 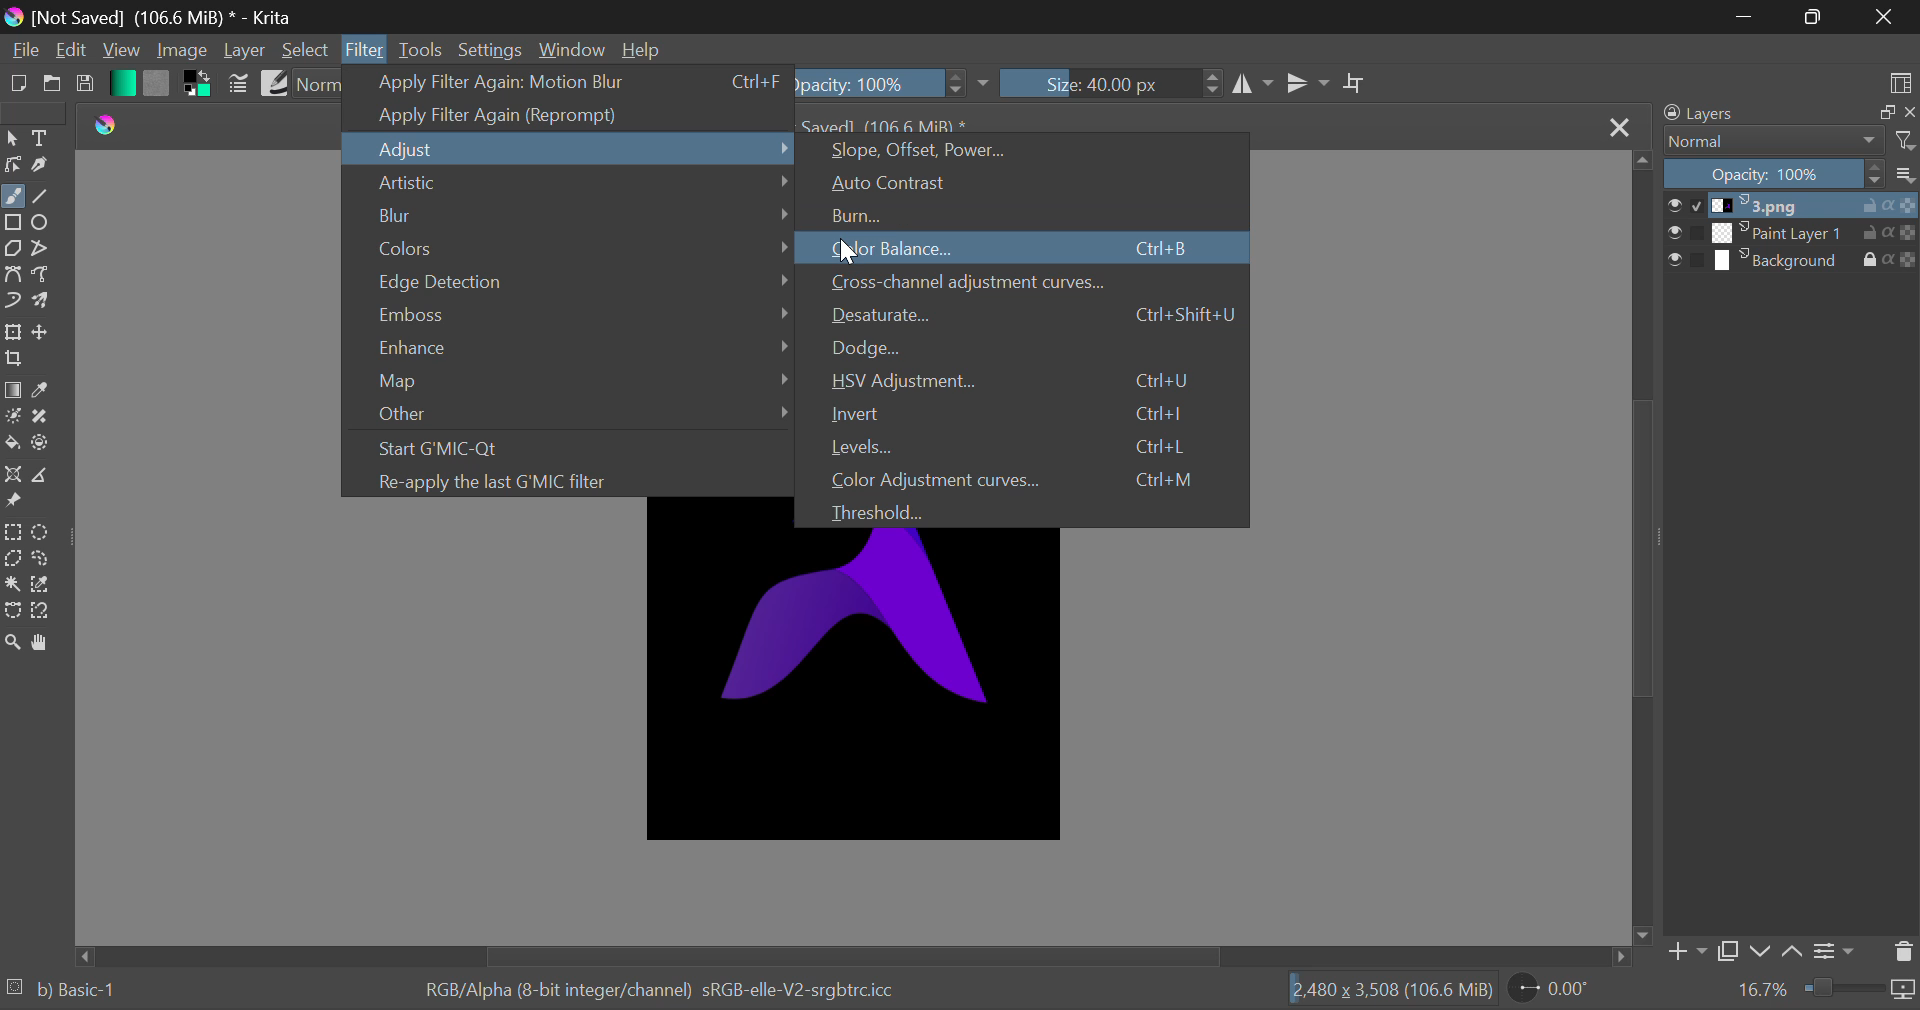 What do you see at coordinates (16, 276) in the screenshot?
I see `Bezier Curve` at bounding box center [16, 276].